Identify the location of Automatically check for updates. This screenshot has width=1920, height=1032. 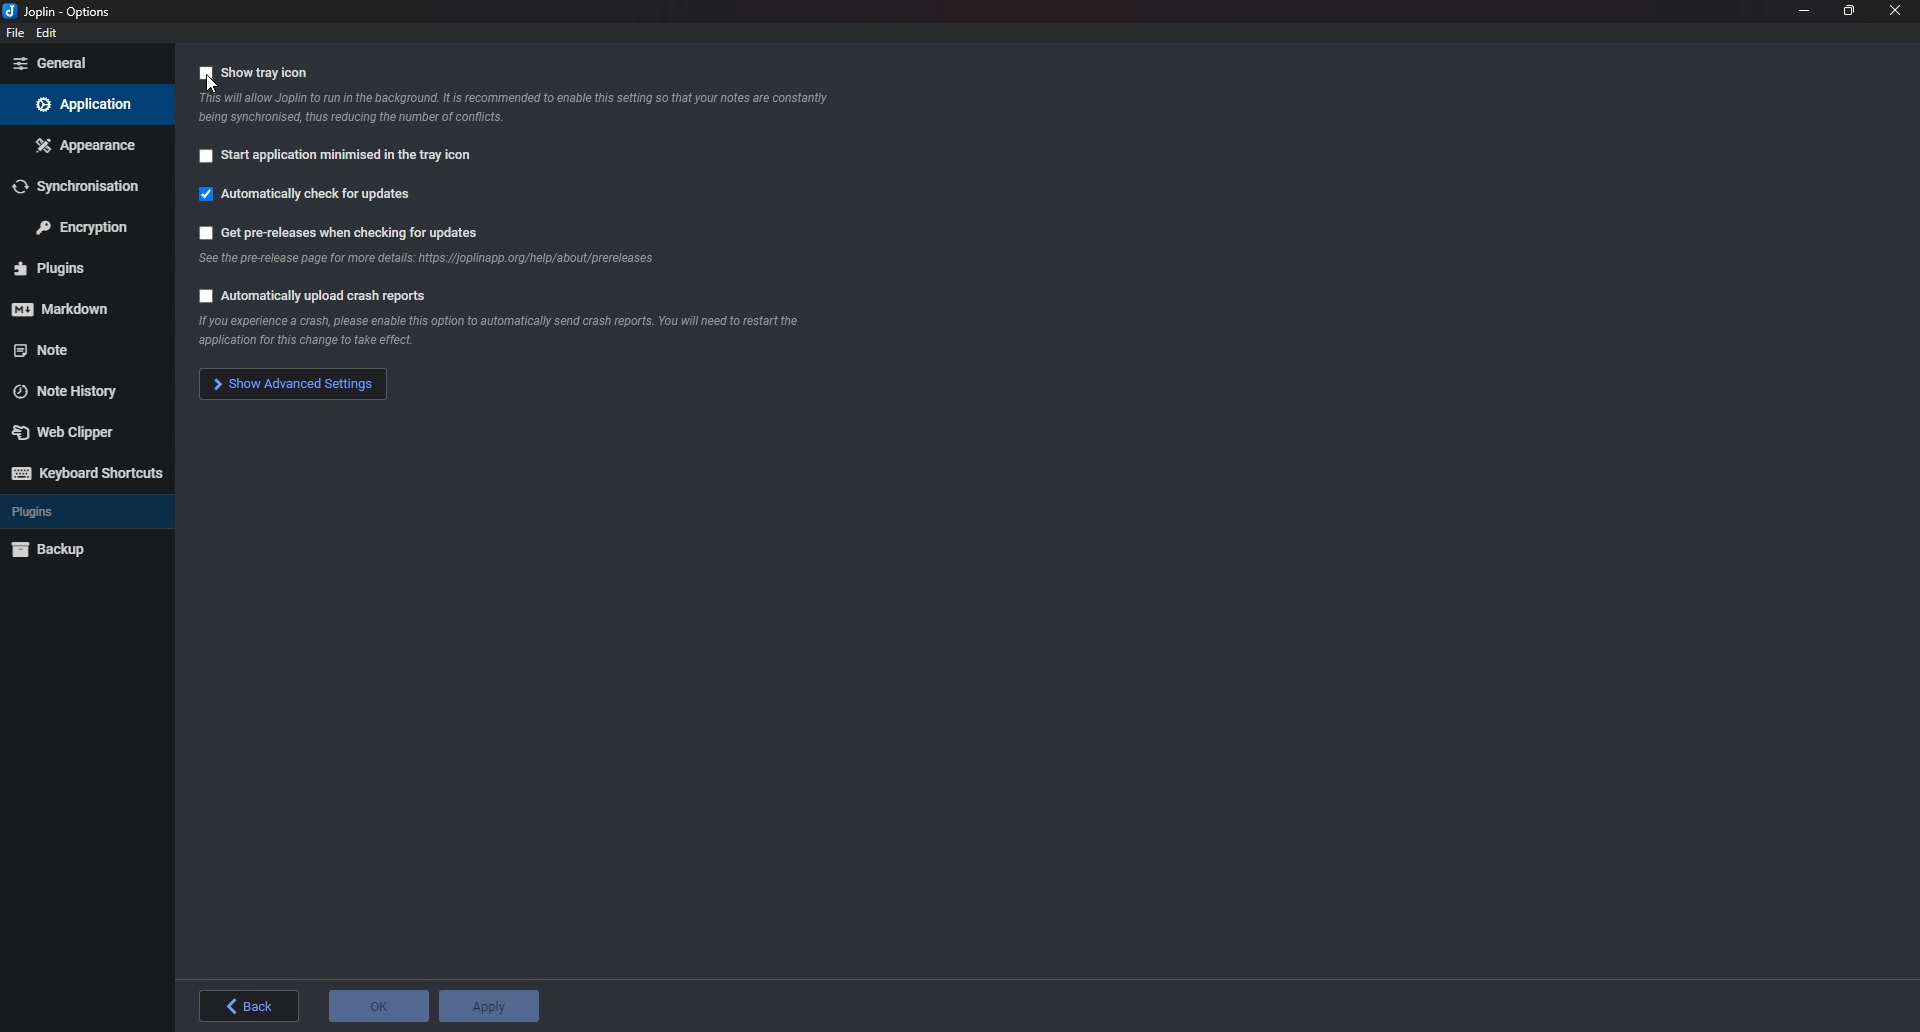
(315, 199).